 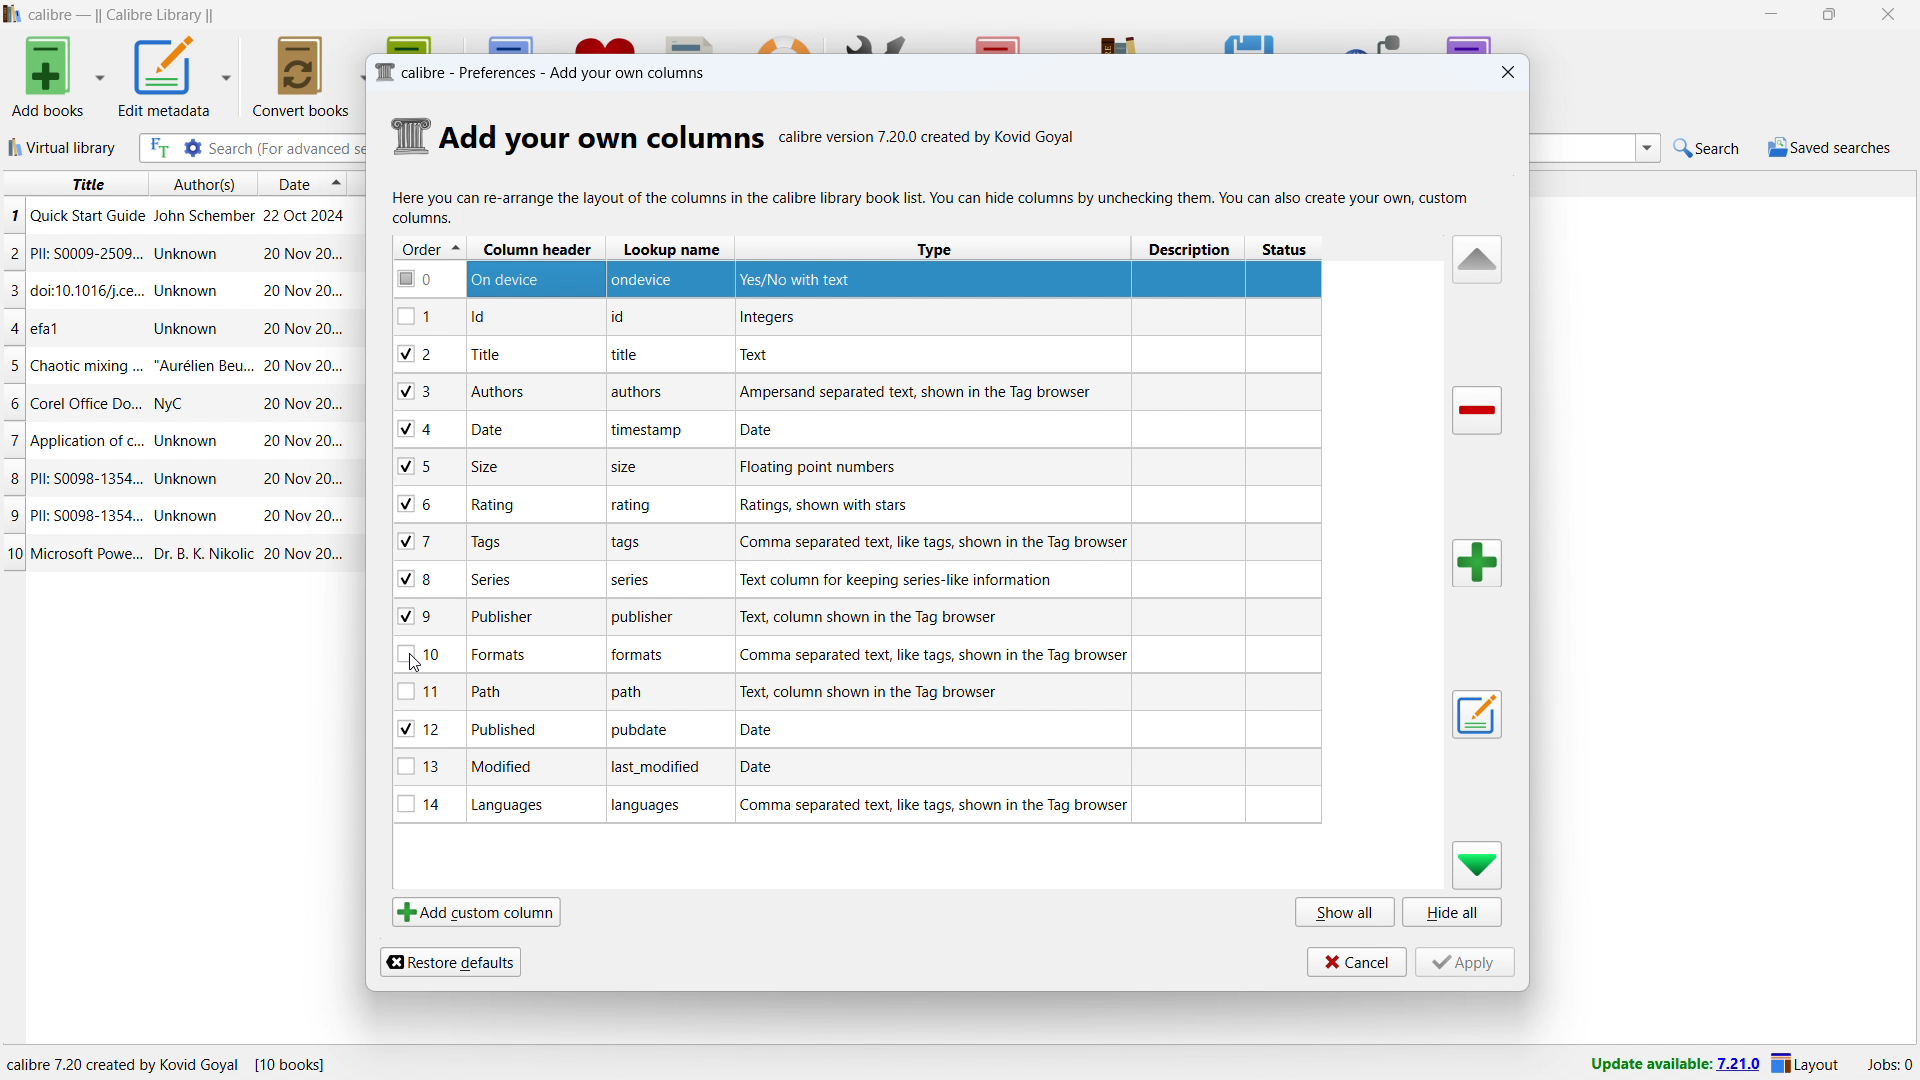 What do you see at coordinates (860, 808) in the screenshot?
I see `14 Languages languages Comma separated text, like tags, shown in the Tag browser` at bounding box center [860, 808].